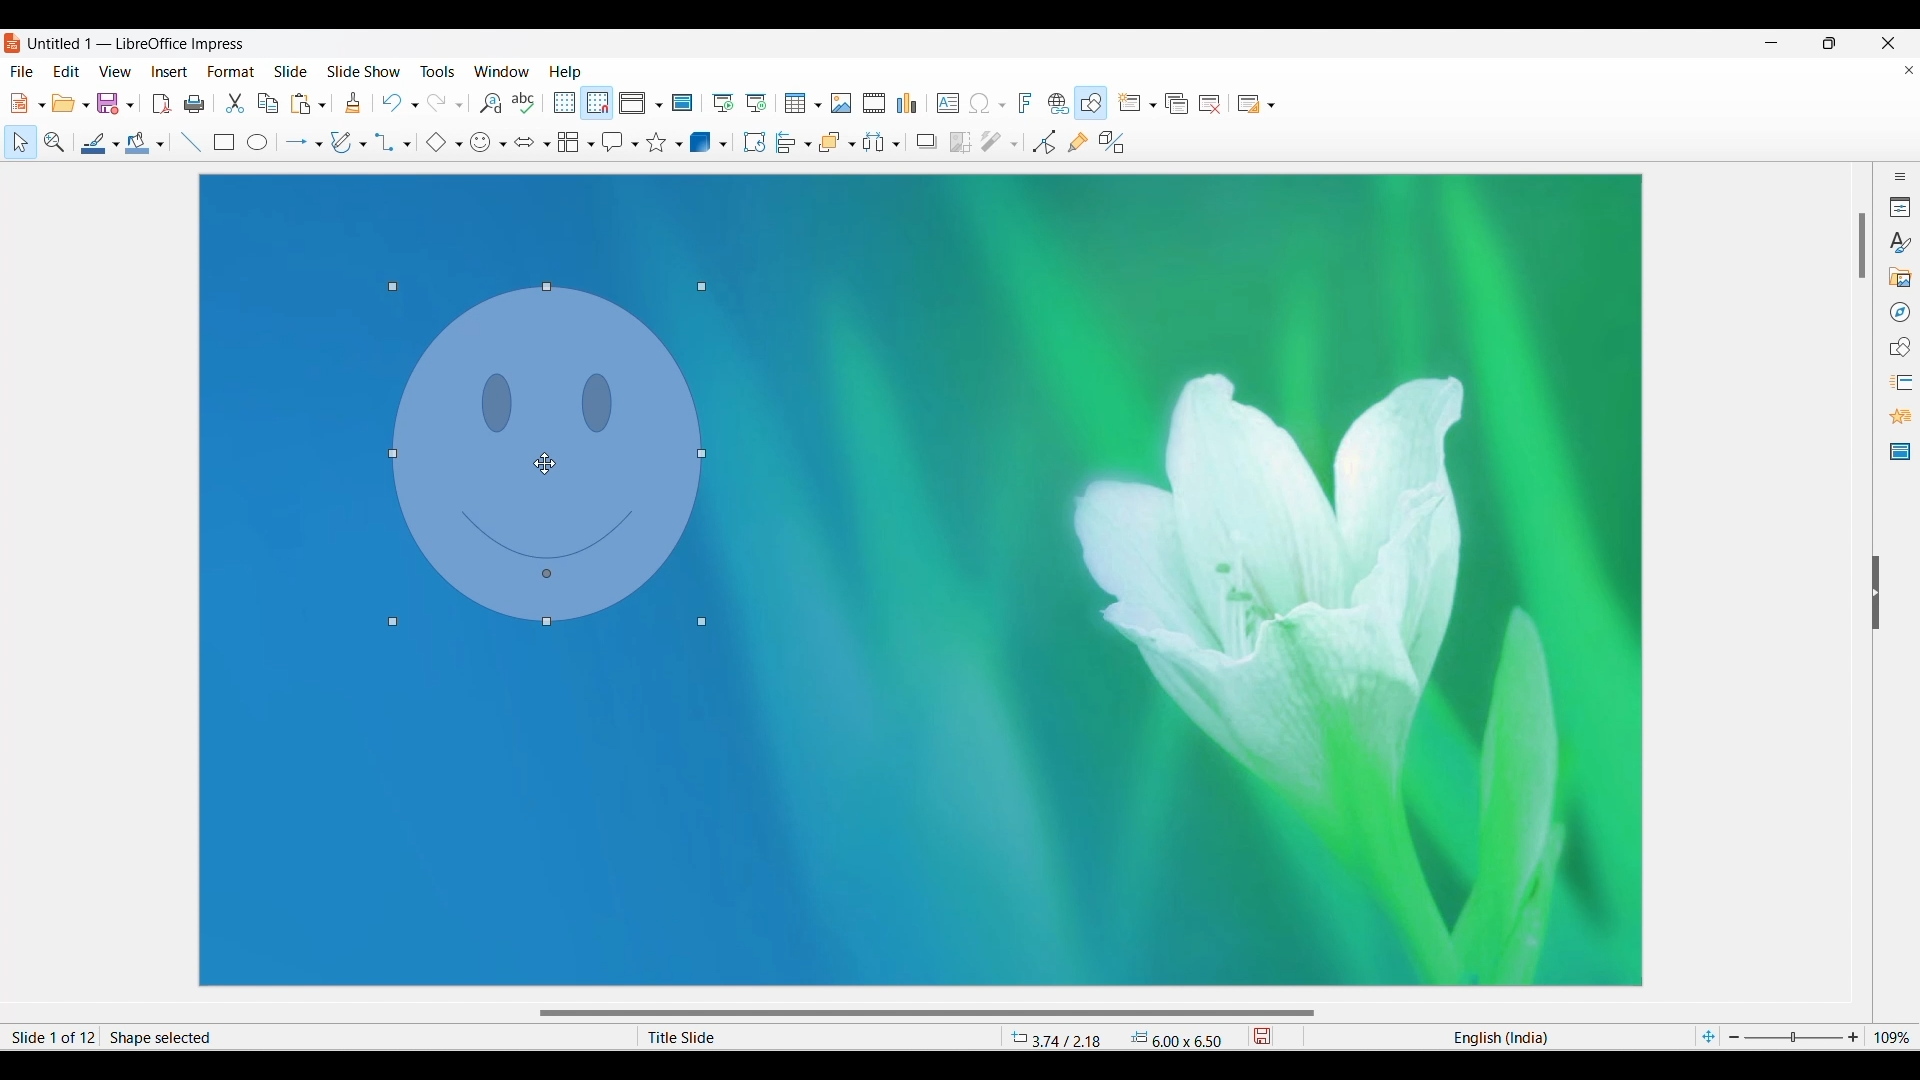 Image resolution: width=1920 pixels, height=1080 pixels. Describe the element at coordinates (1210, 104) in the screenshot. I see `Delete slide` at that location.